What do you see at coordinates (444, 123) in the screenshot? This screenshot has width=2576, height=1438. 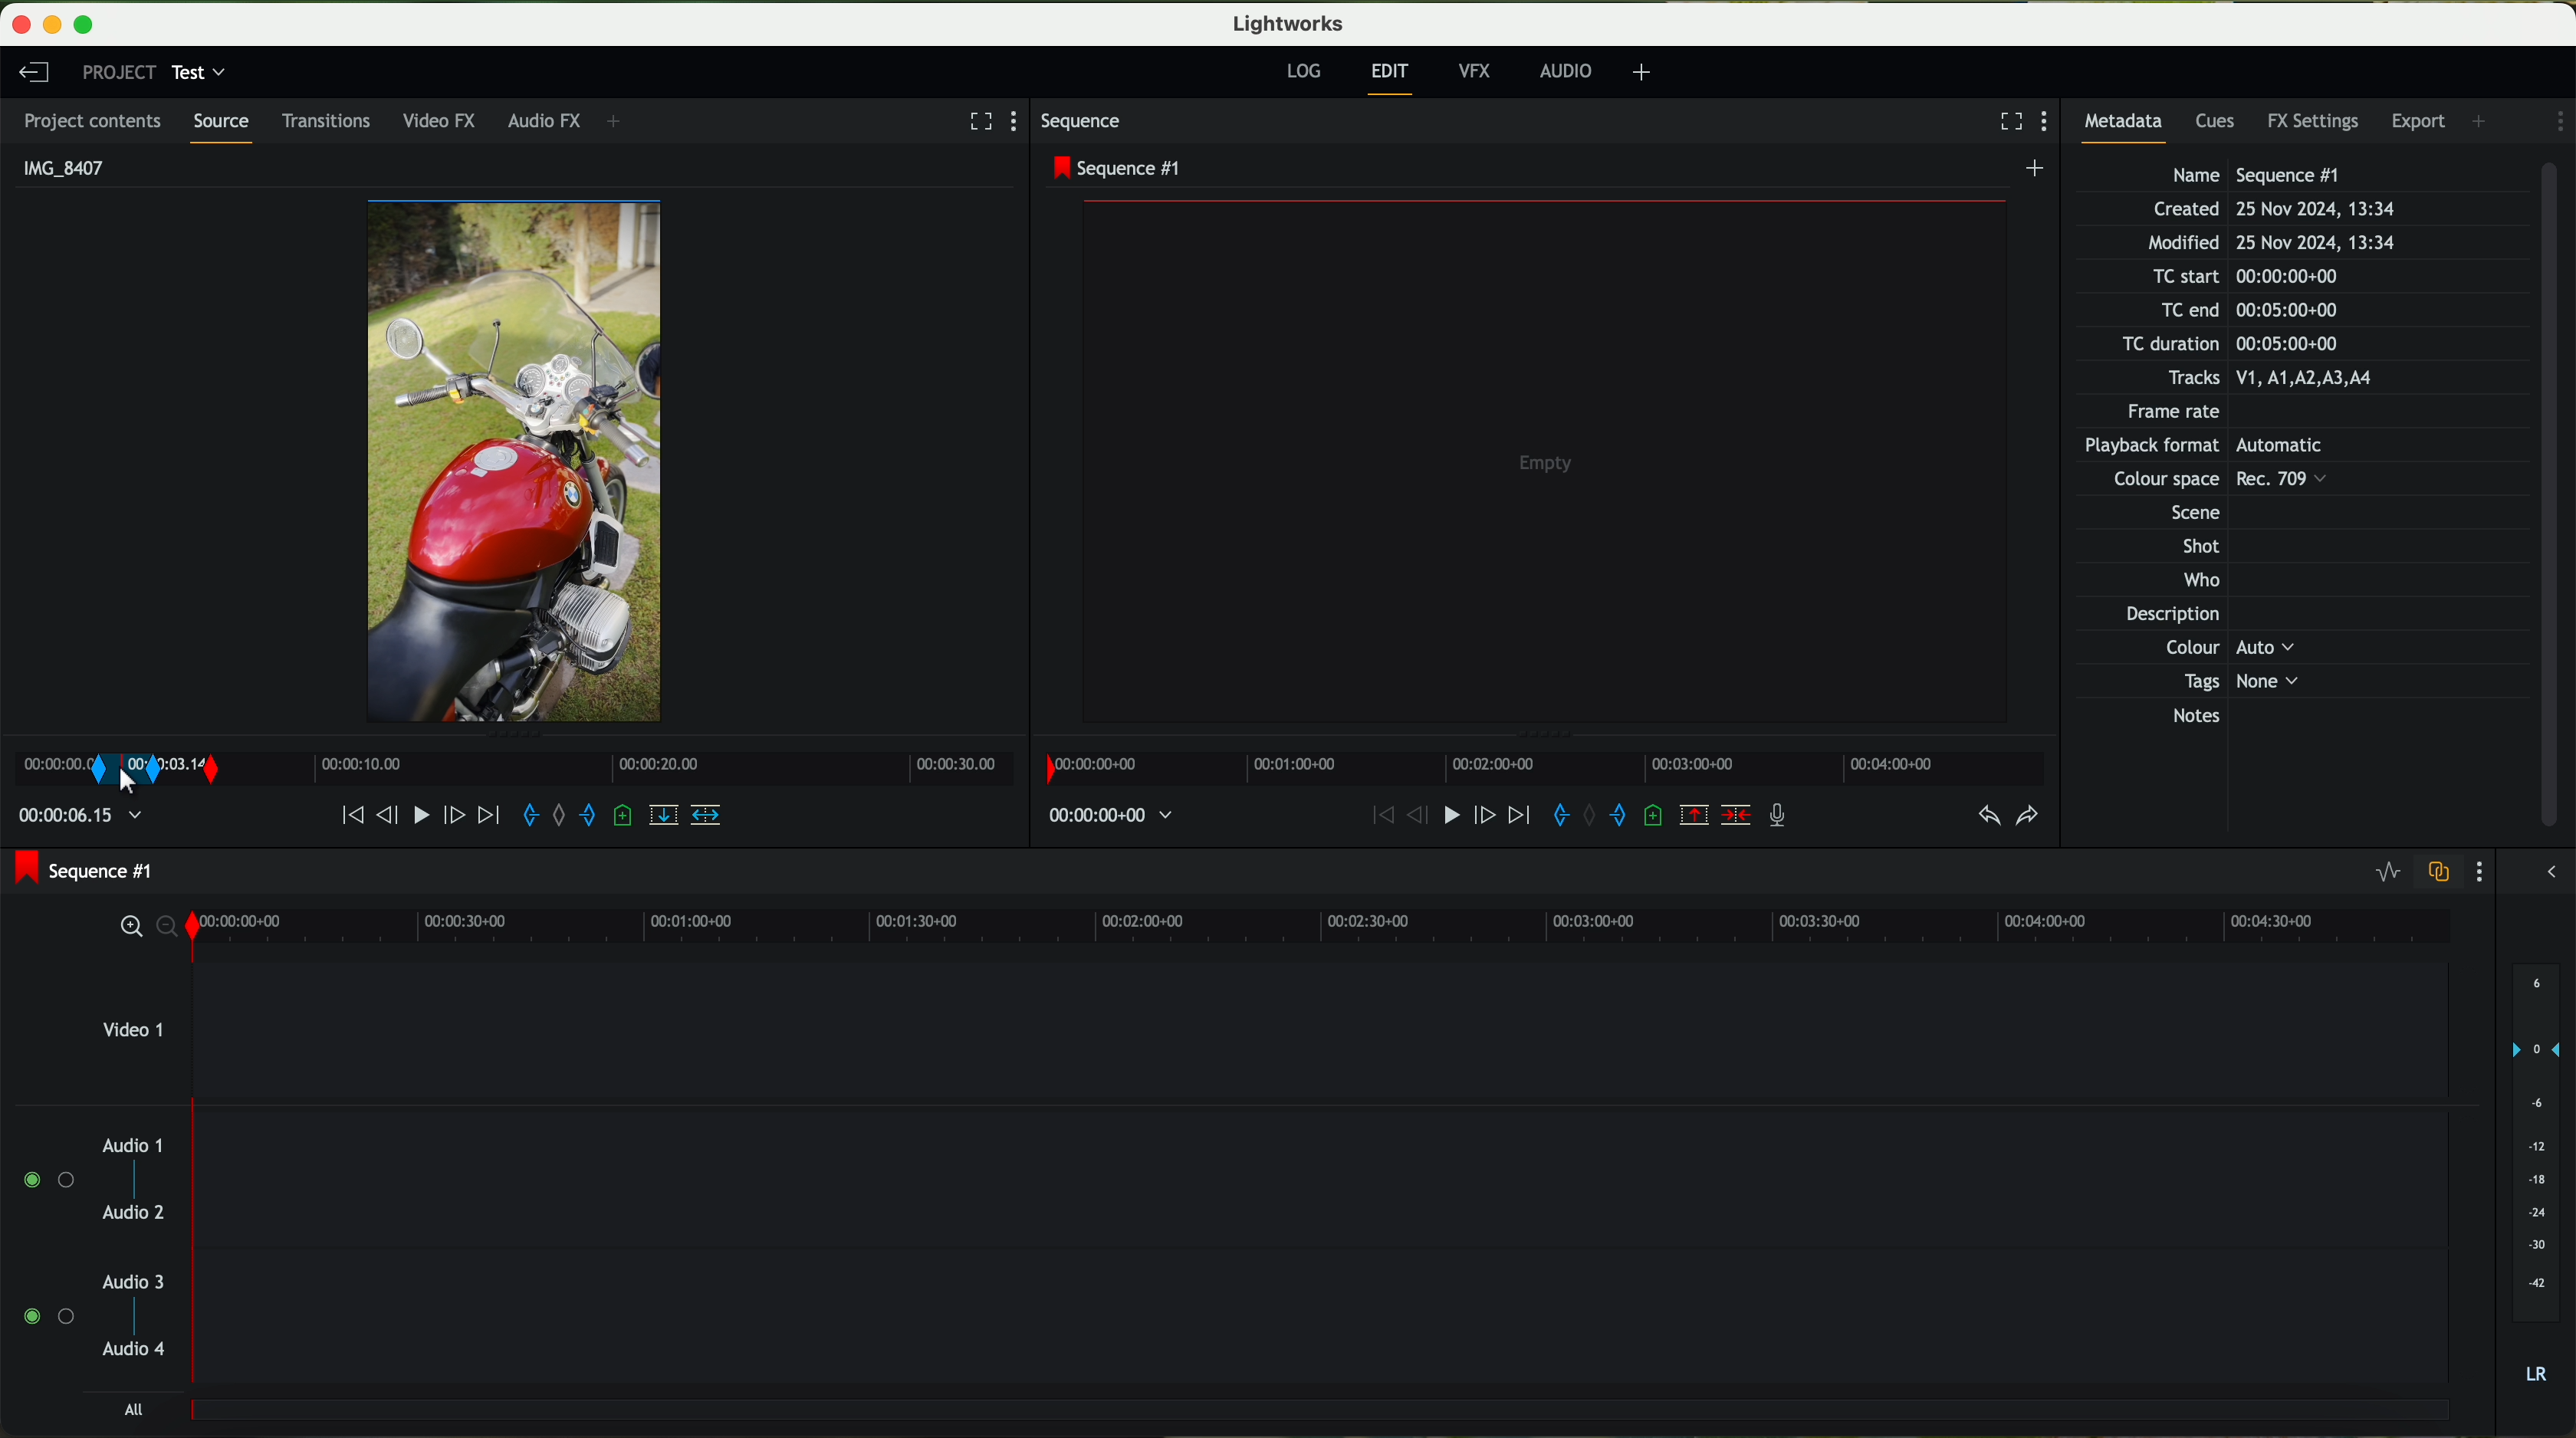 I see `video FX` at bounding box center [444, 123].